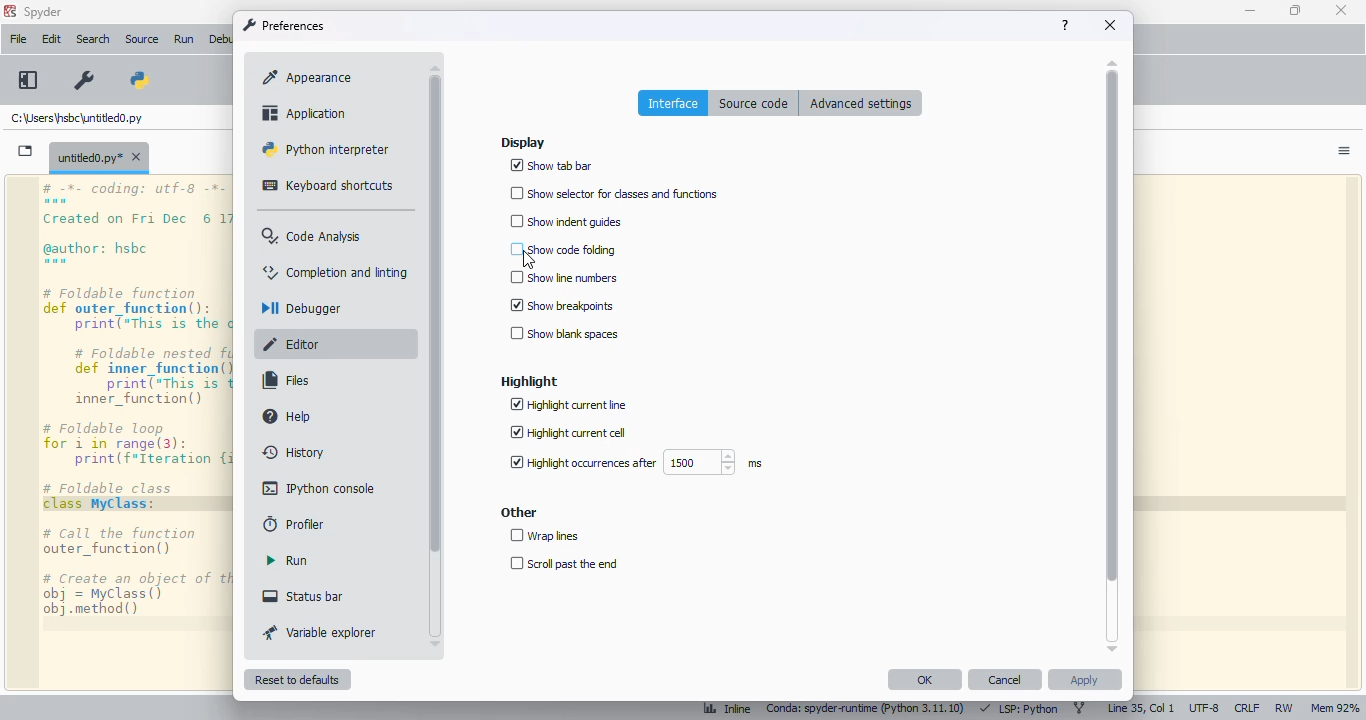 Image resolution: width=1366 pixels, height=720 pixels. Describe the element at coordinates (1334, 709) in the screenshot. I see `mem 92%` at that location.